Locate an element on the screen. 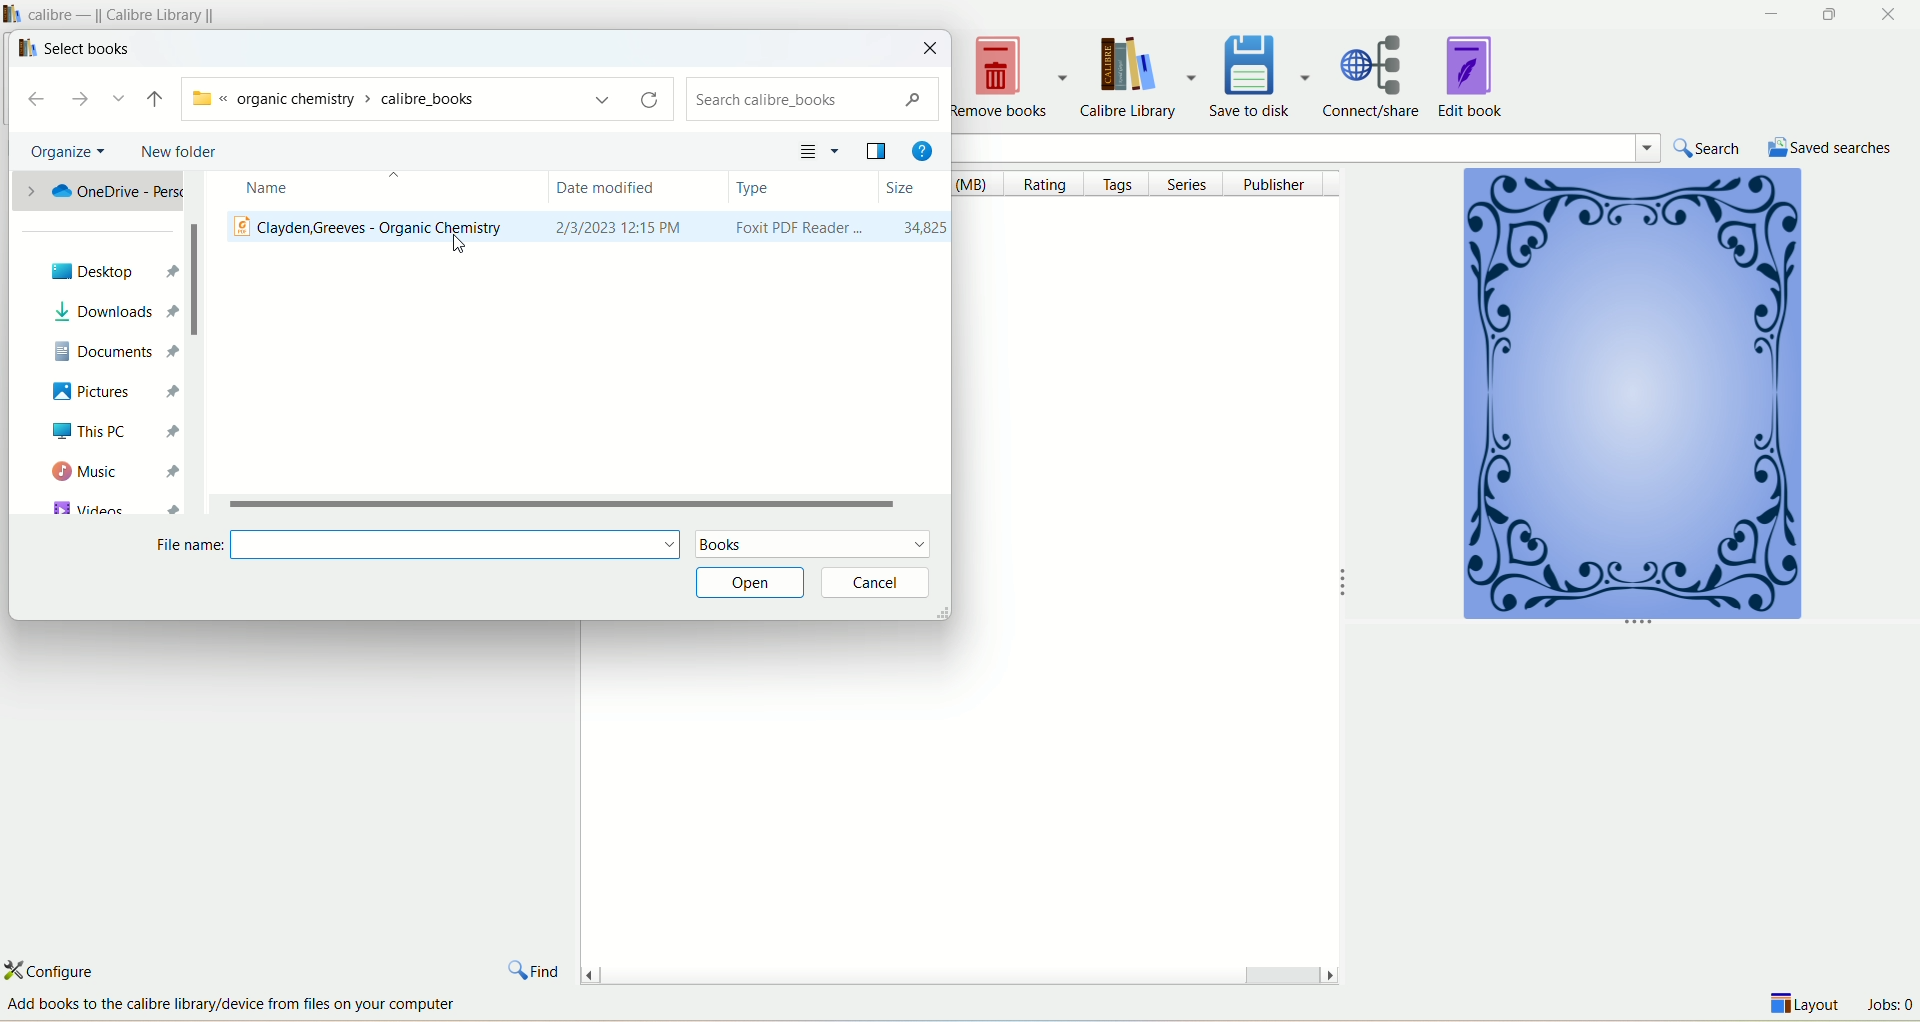 This screenshot has height=1022, width=1920. music is located at coordinates (112, 472).